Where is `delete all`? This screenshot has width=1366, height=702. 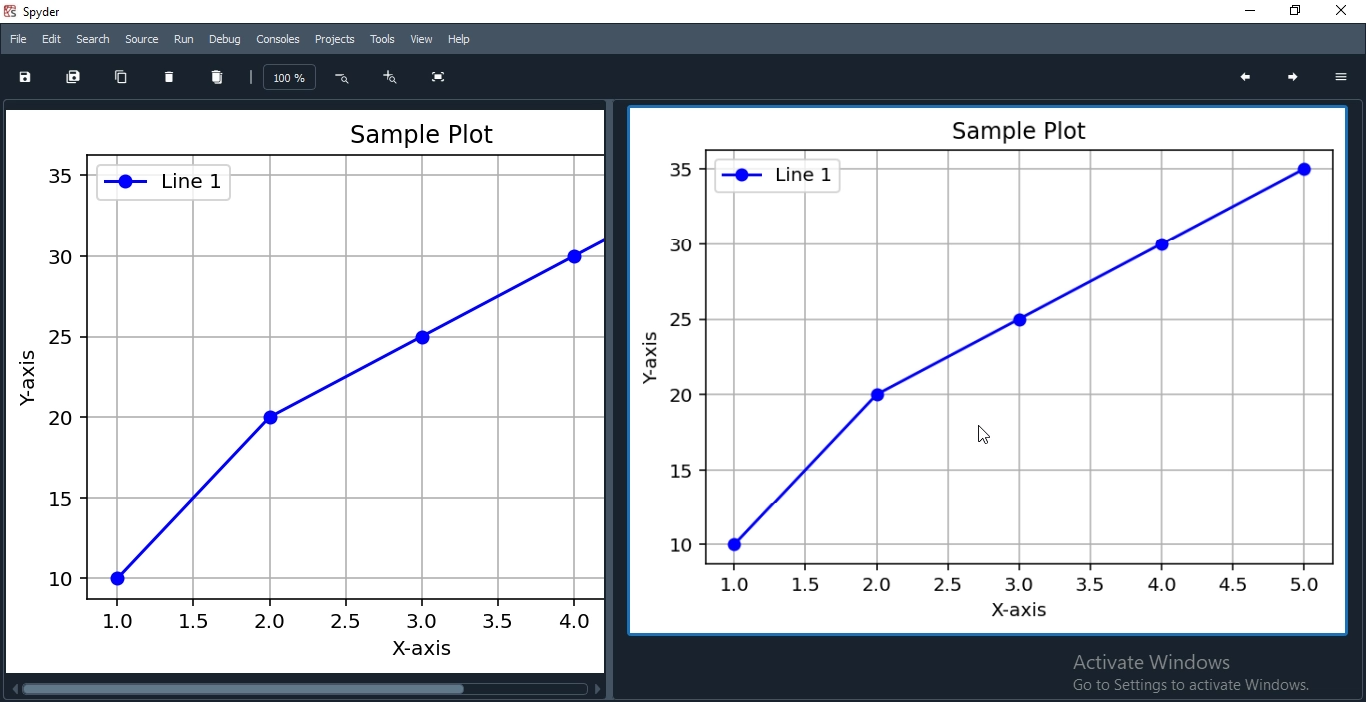
delete all is located at coordinates (218, 76).